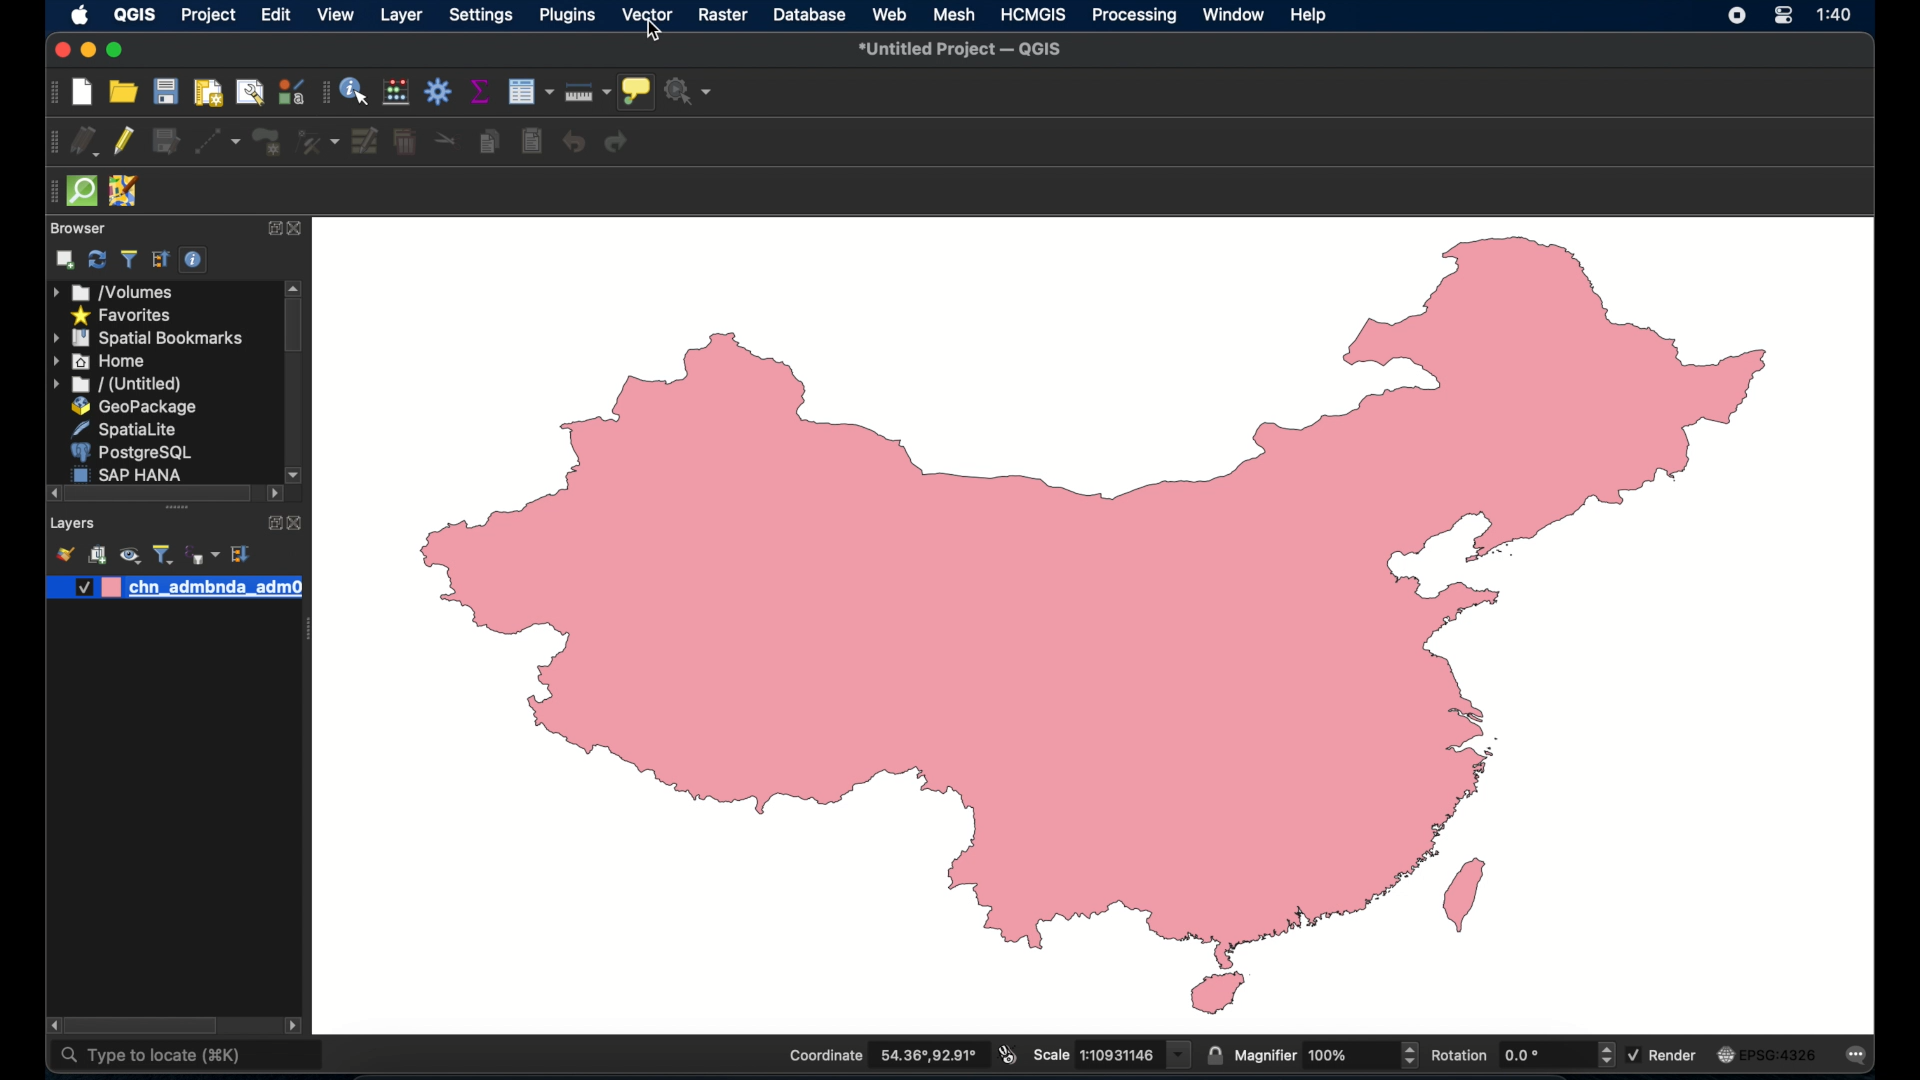 The image size is (1920, 1080). Describe the element at coordinates (1311, 17) in the screenshot. I see `help` at that location.